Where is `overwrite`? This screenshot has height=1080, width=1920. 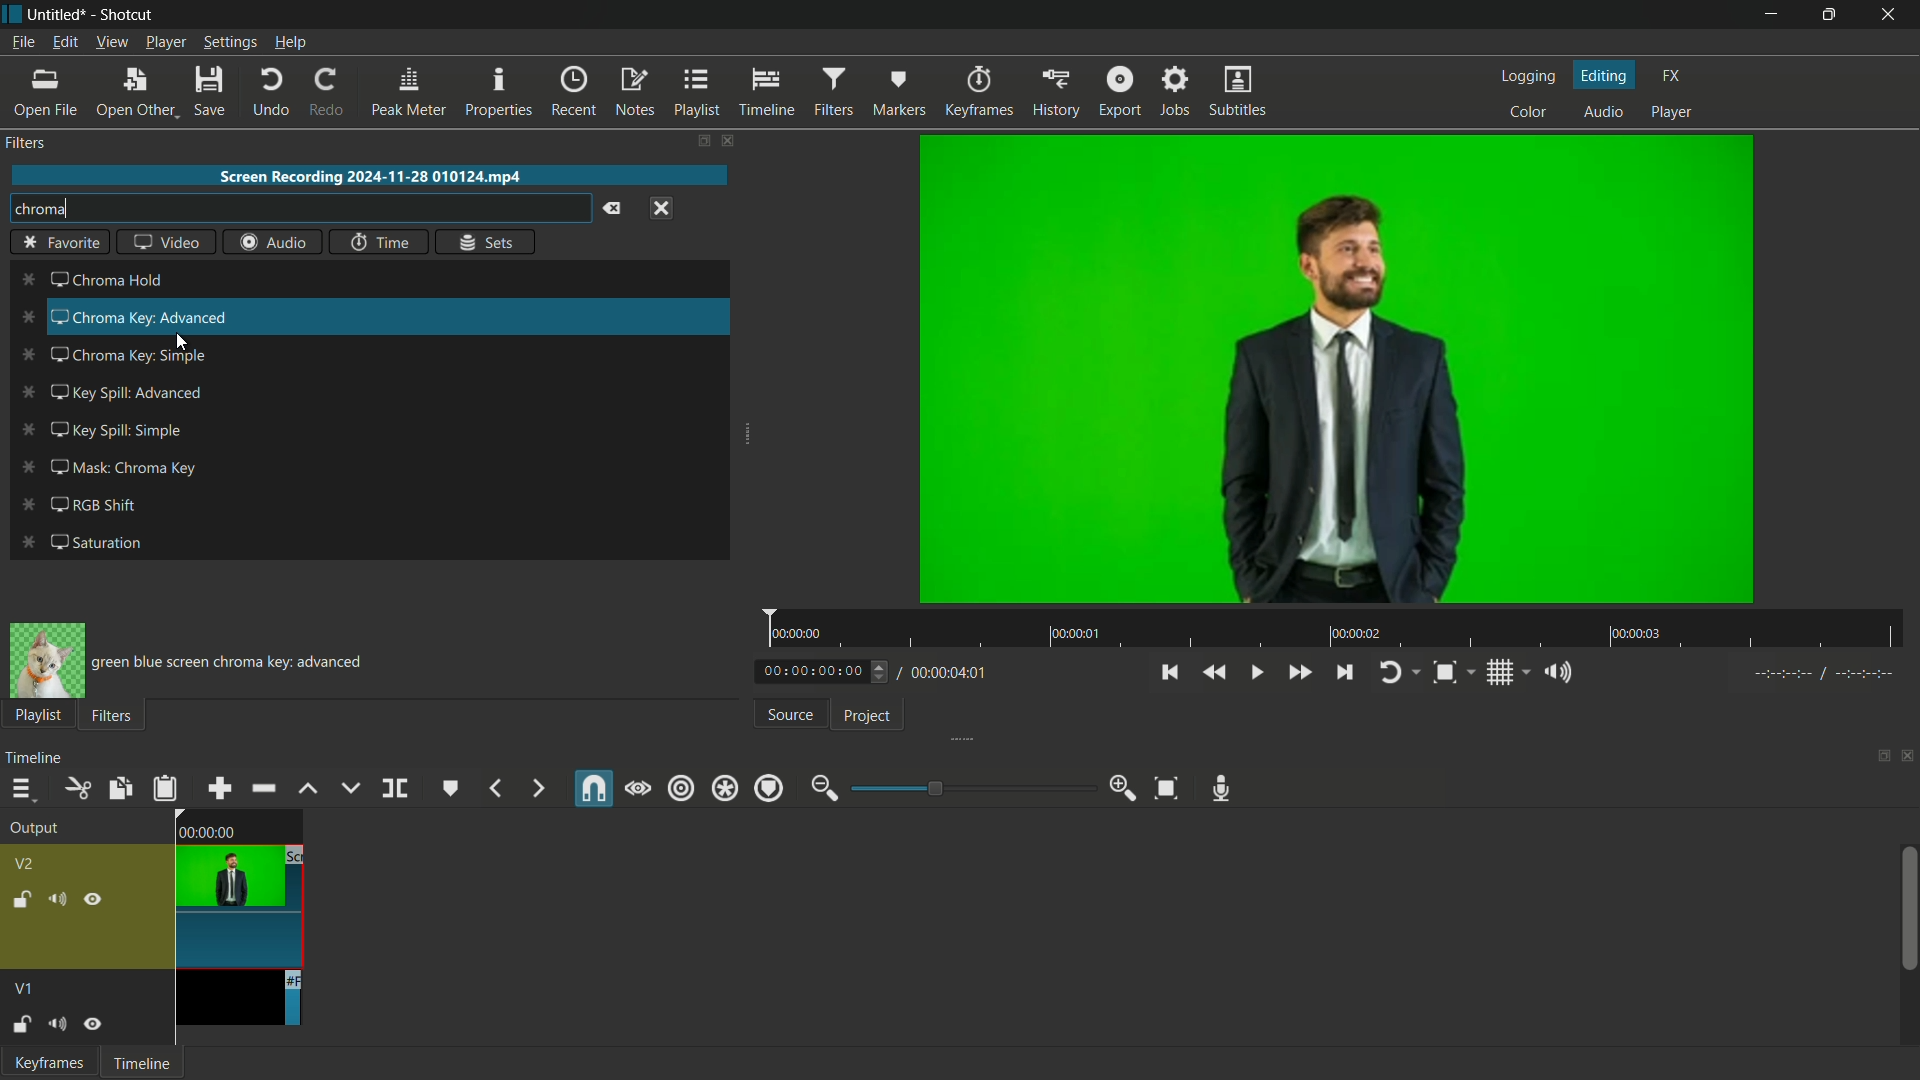 overwrite is located at coordinates (350, 789).